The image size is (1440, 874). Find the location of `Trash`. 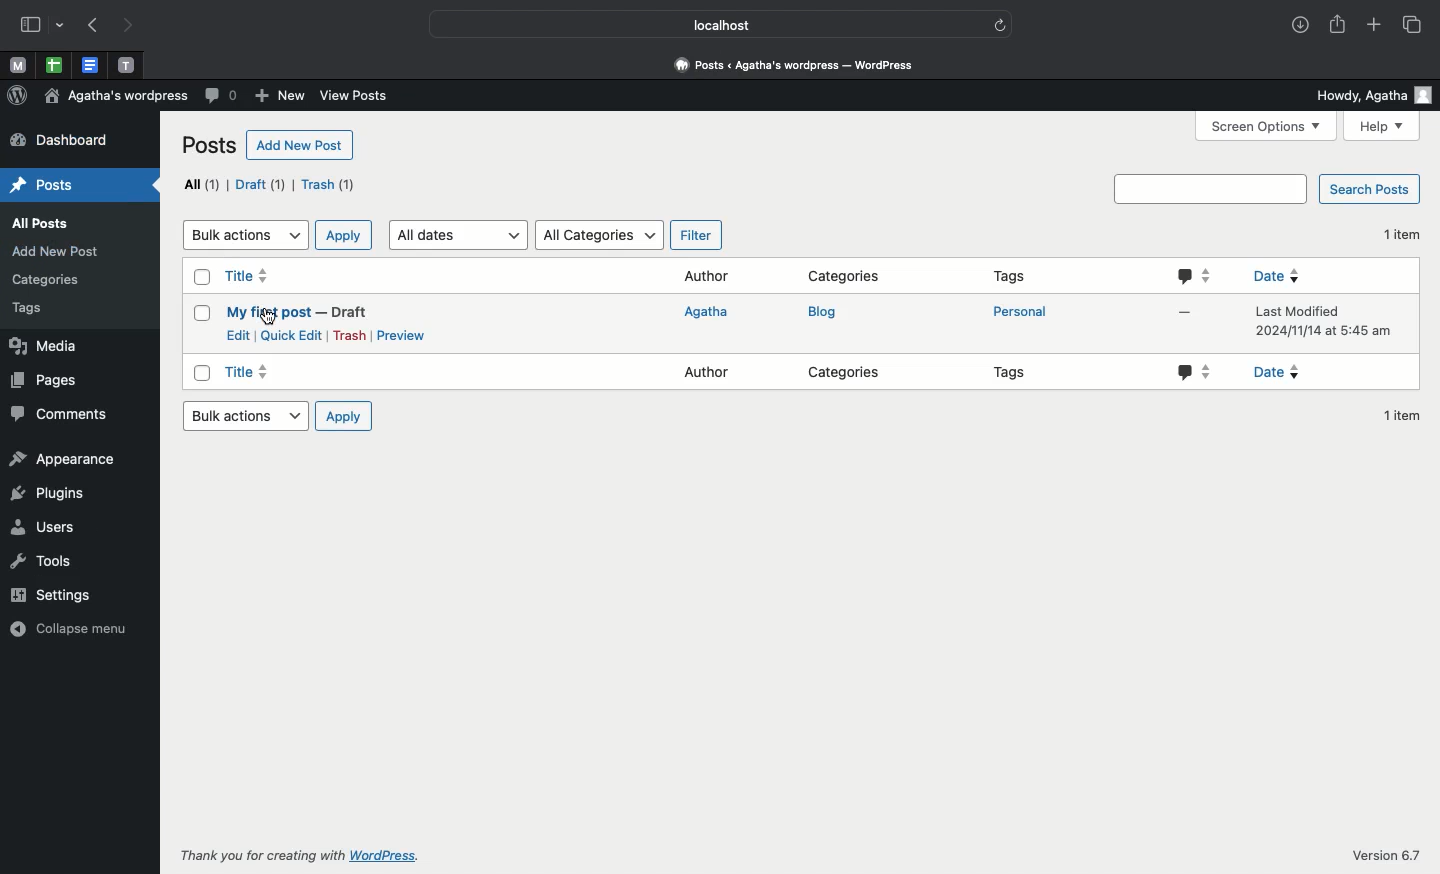

Trash is located at coordinates (329, 186).